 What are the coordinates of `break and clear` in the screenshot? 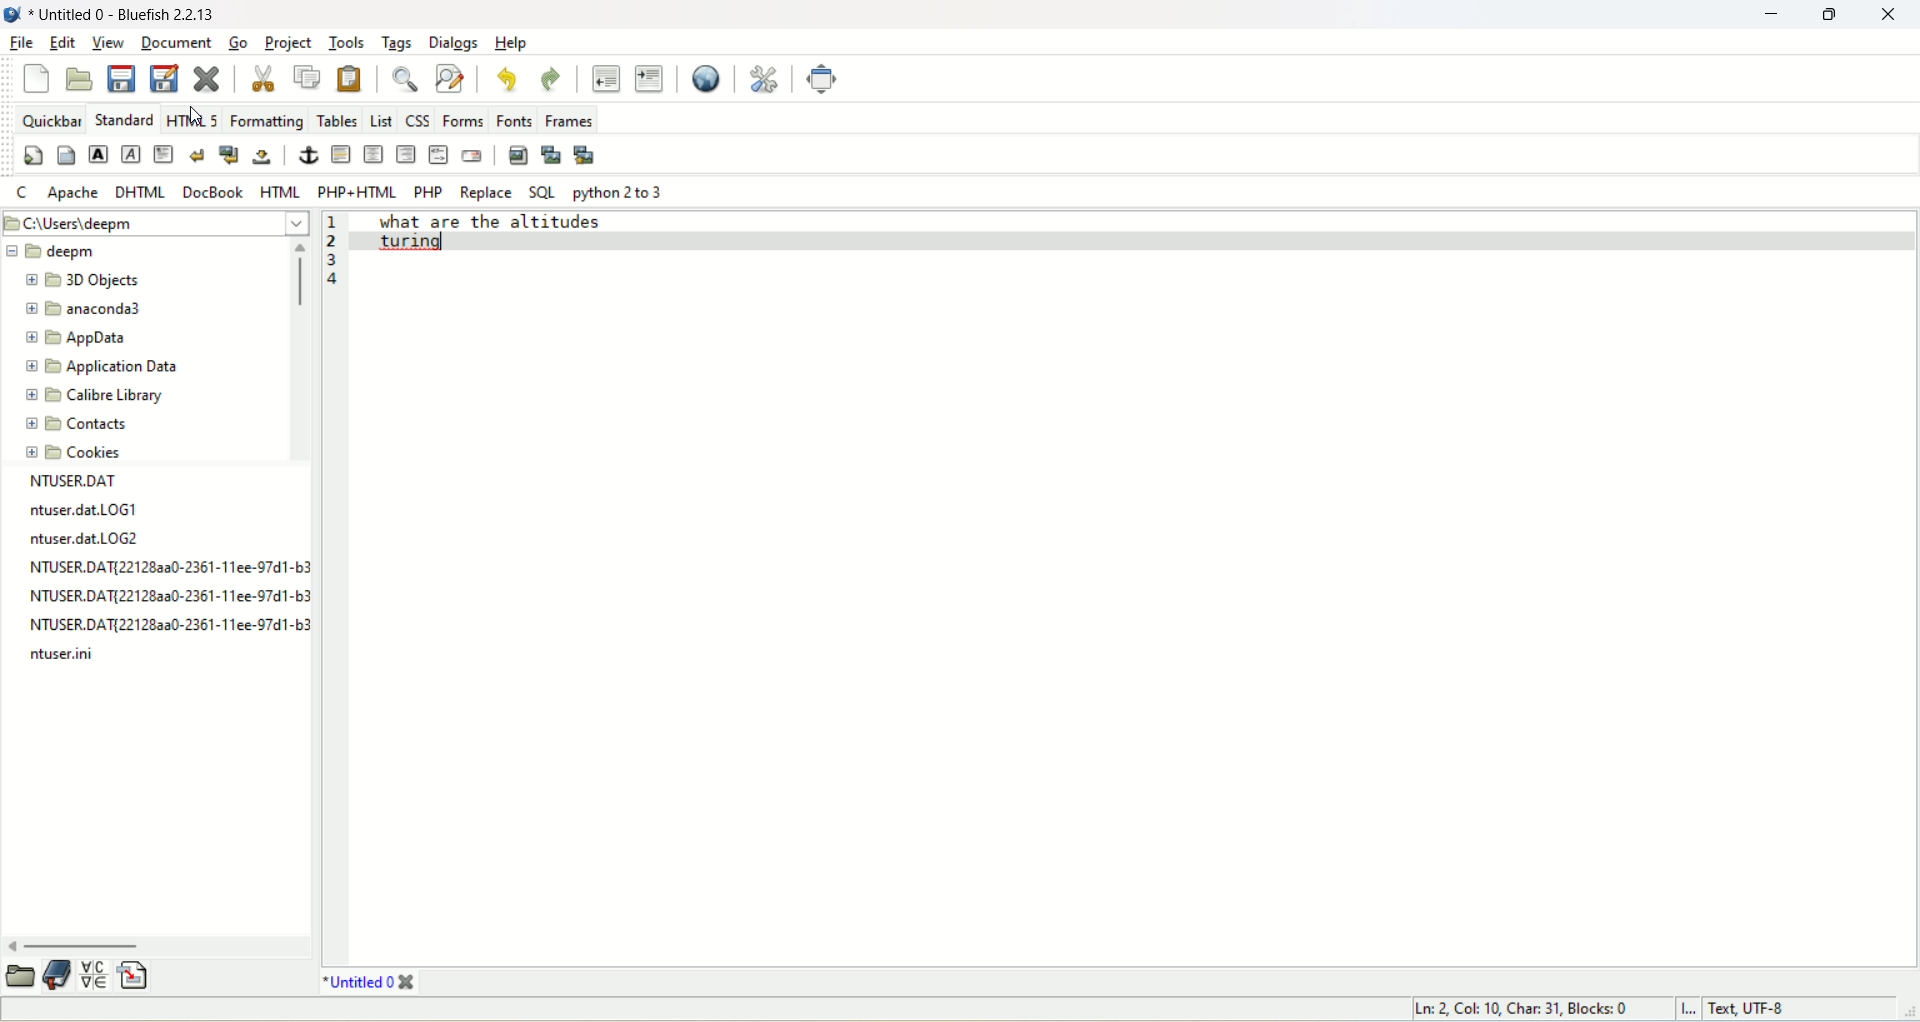 It's located at (230, 154).